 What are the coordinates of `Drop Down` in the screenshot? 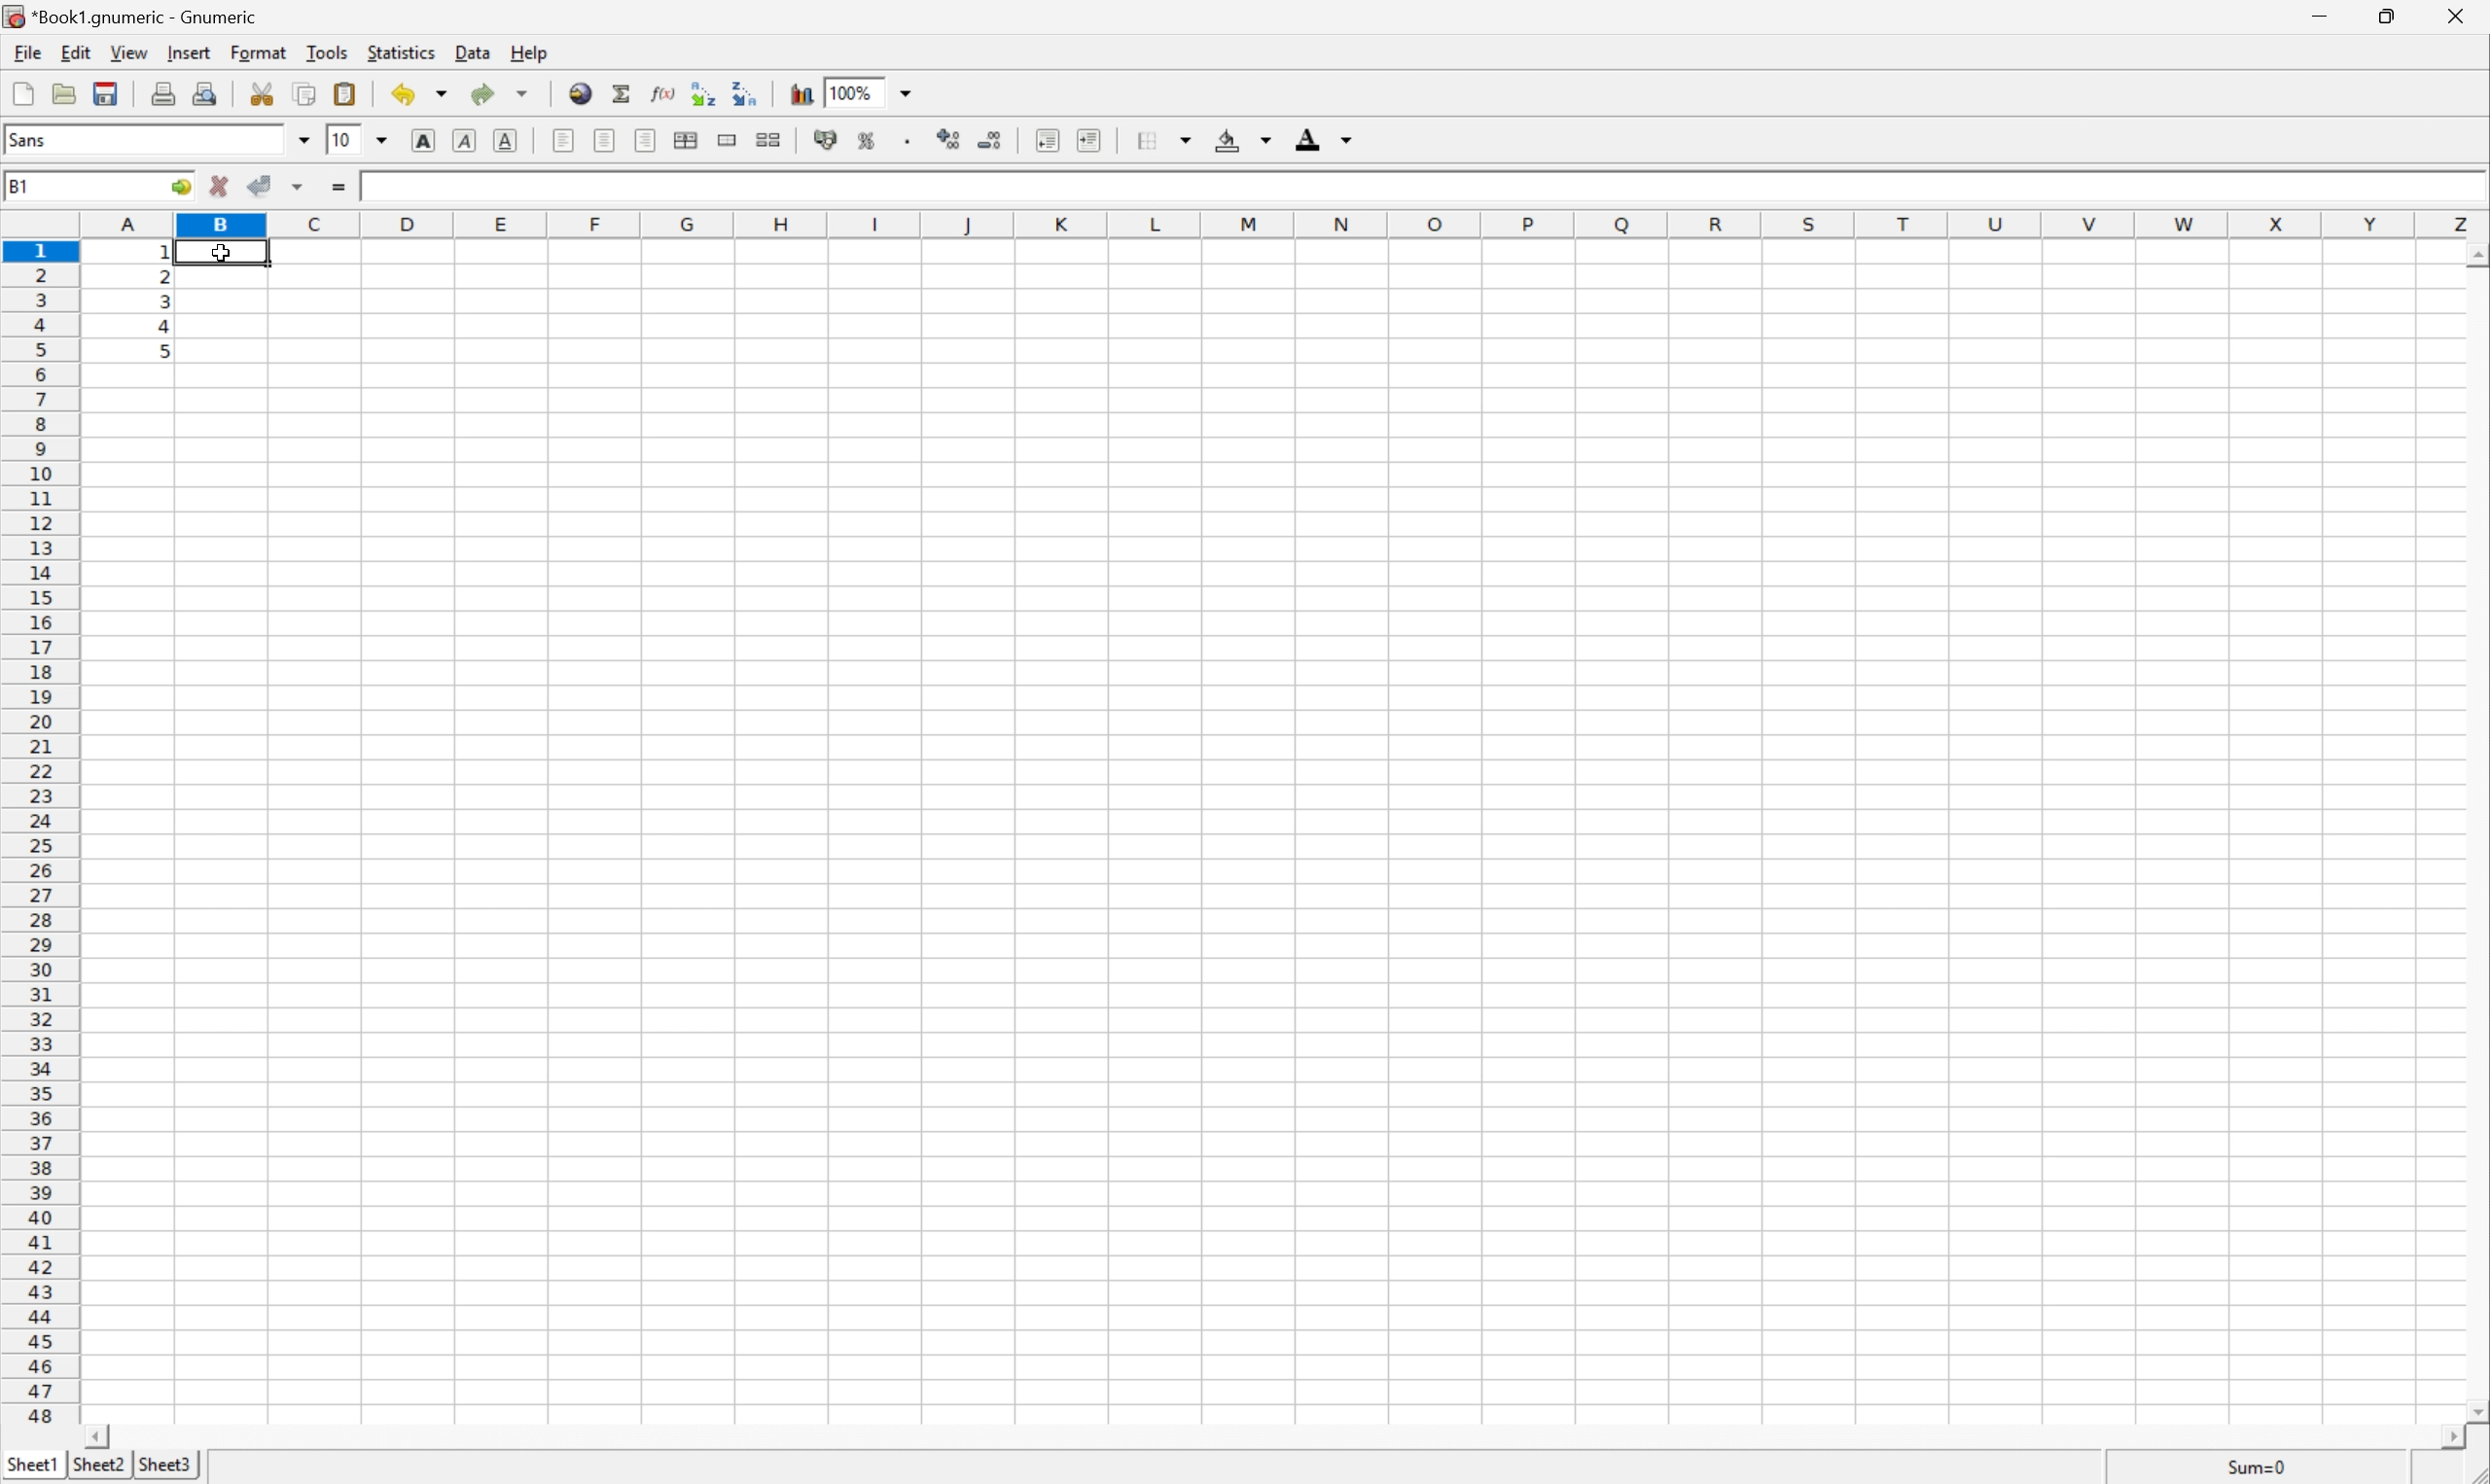 It's located at (904, 93).